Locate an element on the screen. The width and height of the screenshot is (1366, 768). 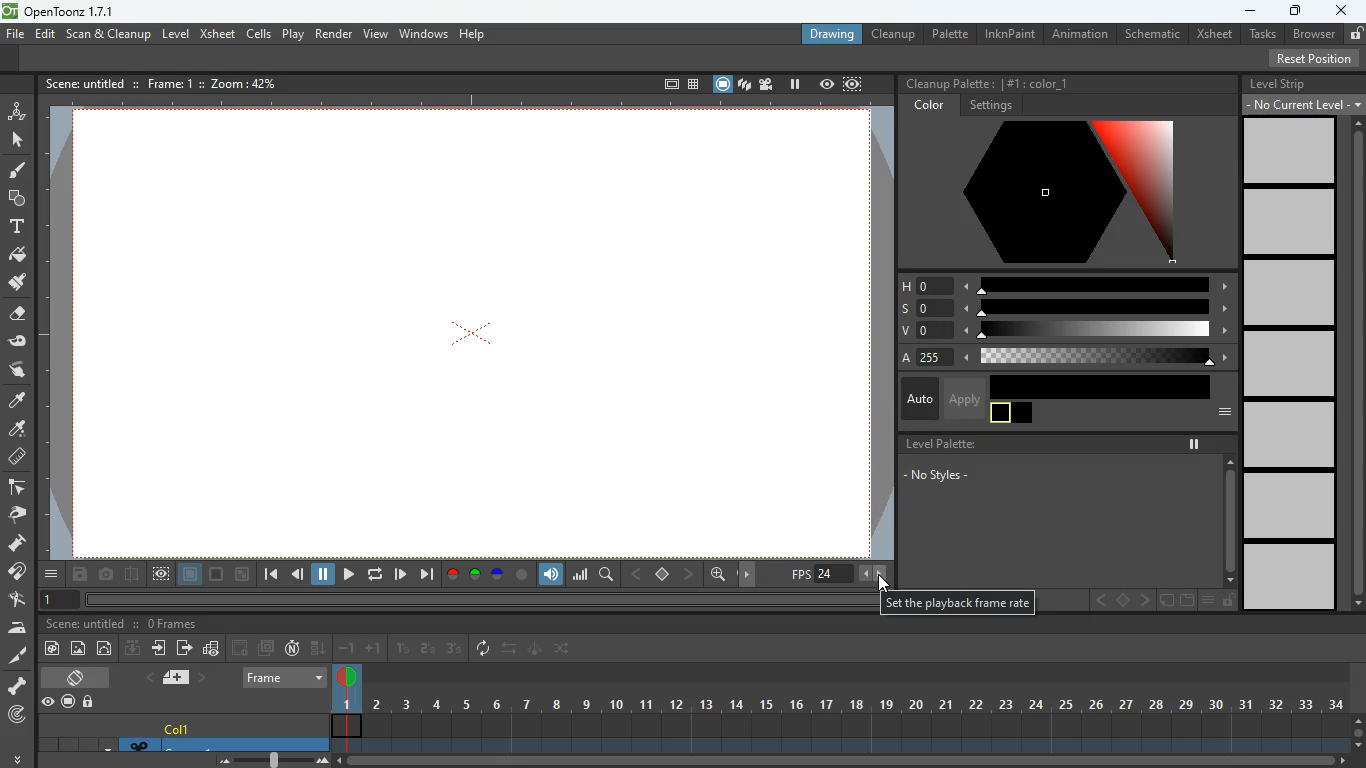
1 is located at coordinates (403, 650).